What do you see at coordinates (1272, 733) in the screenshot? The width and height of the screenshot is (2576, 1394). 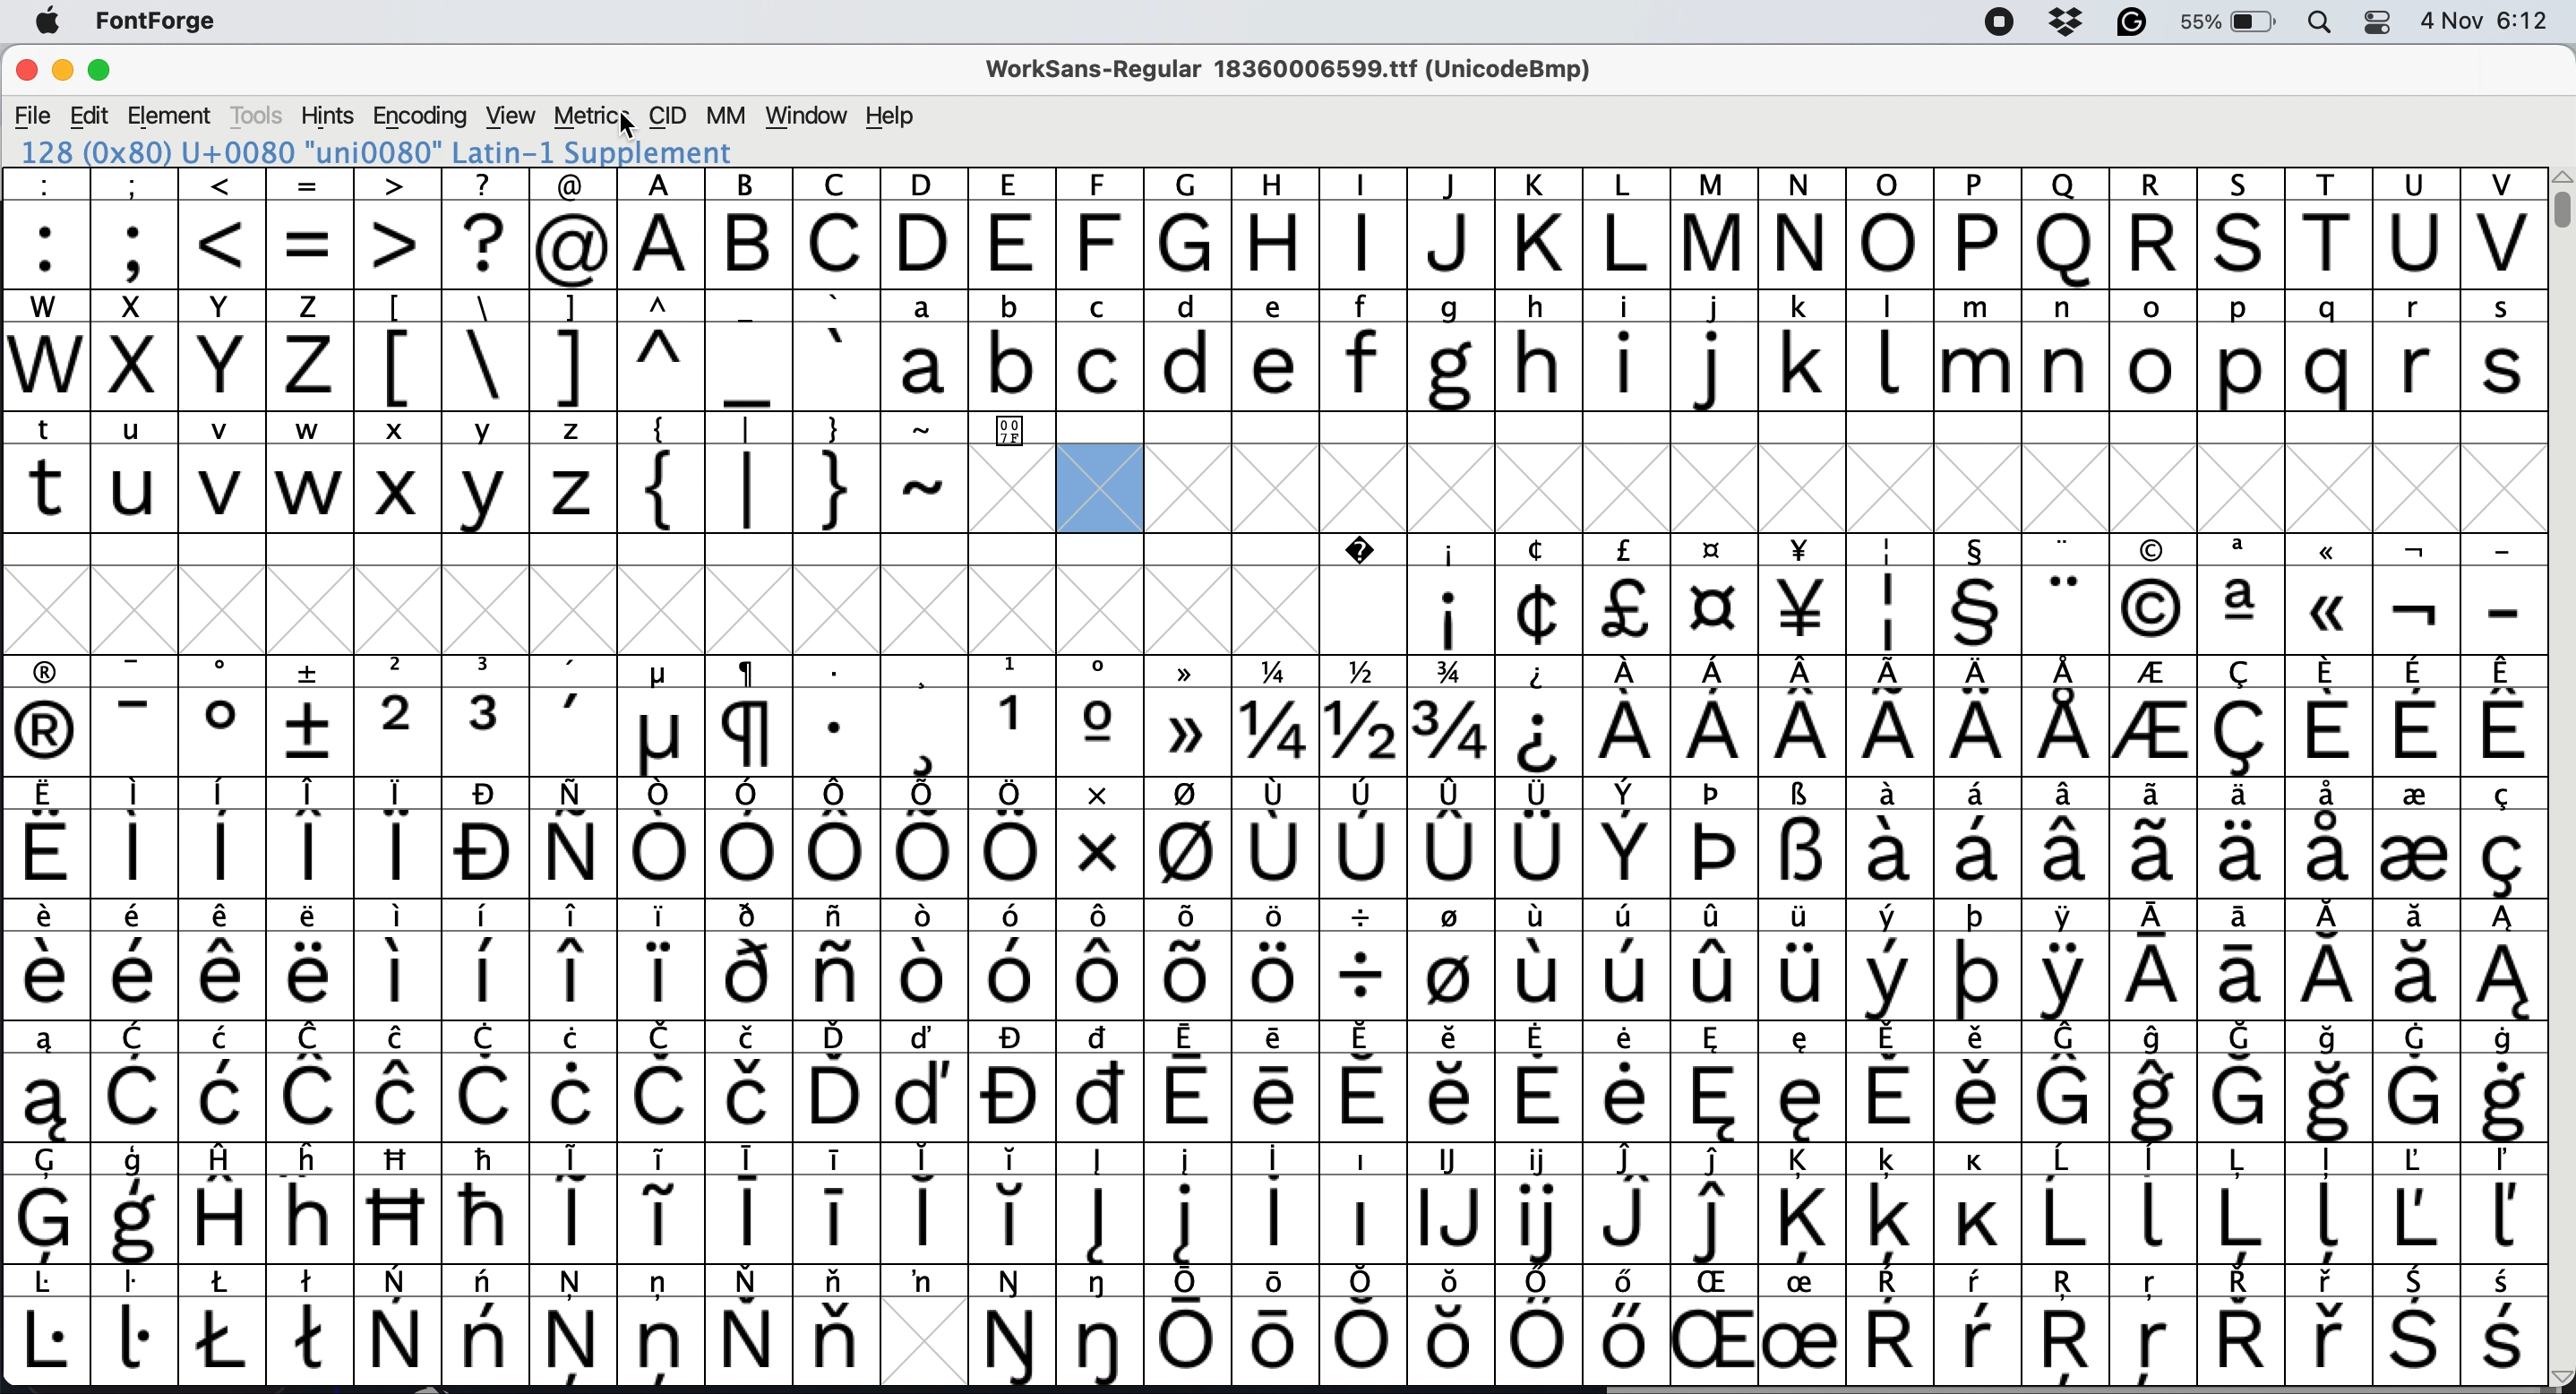 I see `special characters` at bounding box center [1272, 733].